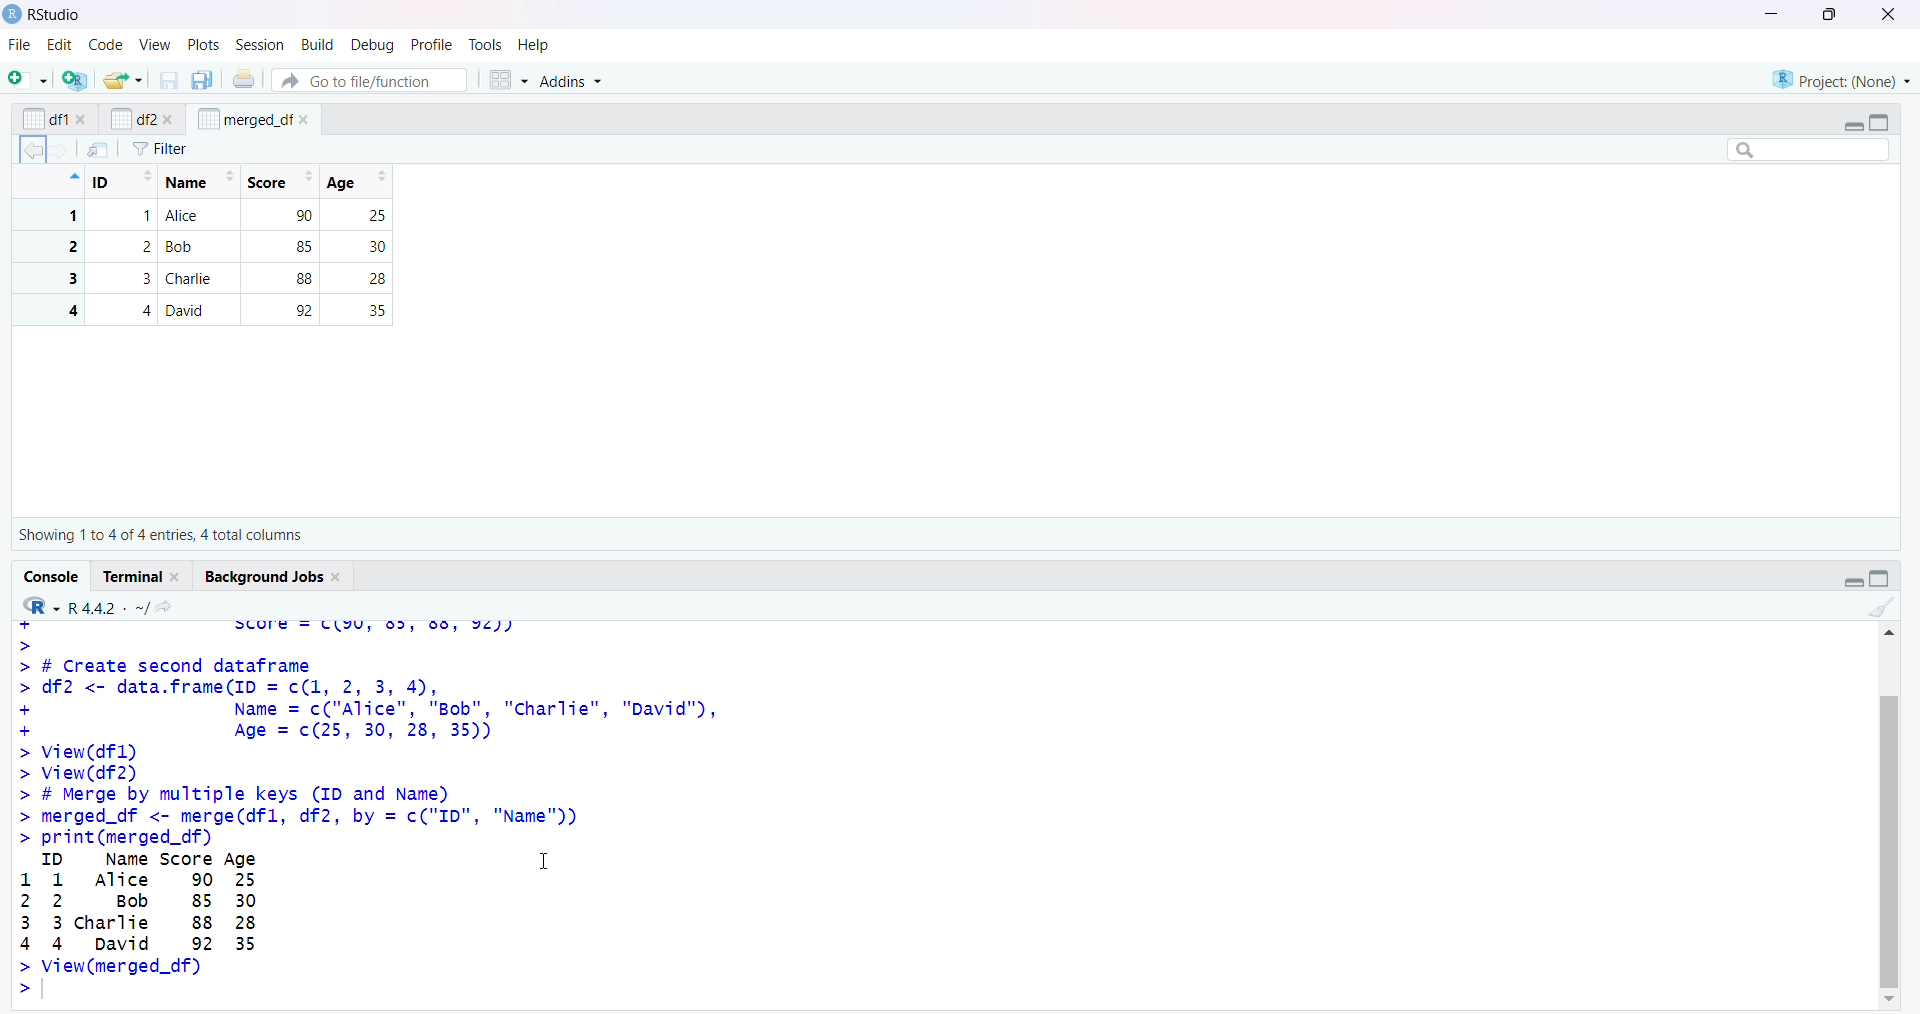  I want to click on icon, so click(72, 176).